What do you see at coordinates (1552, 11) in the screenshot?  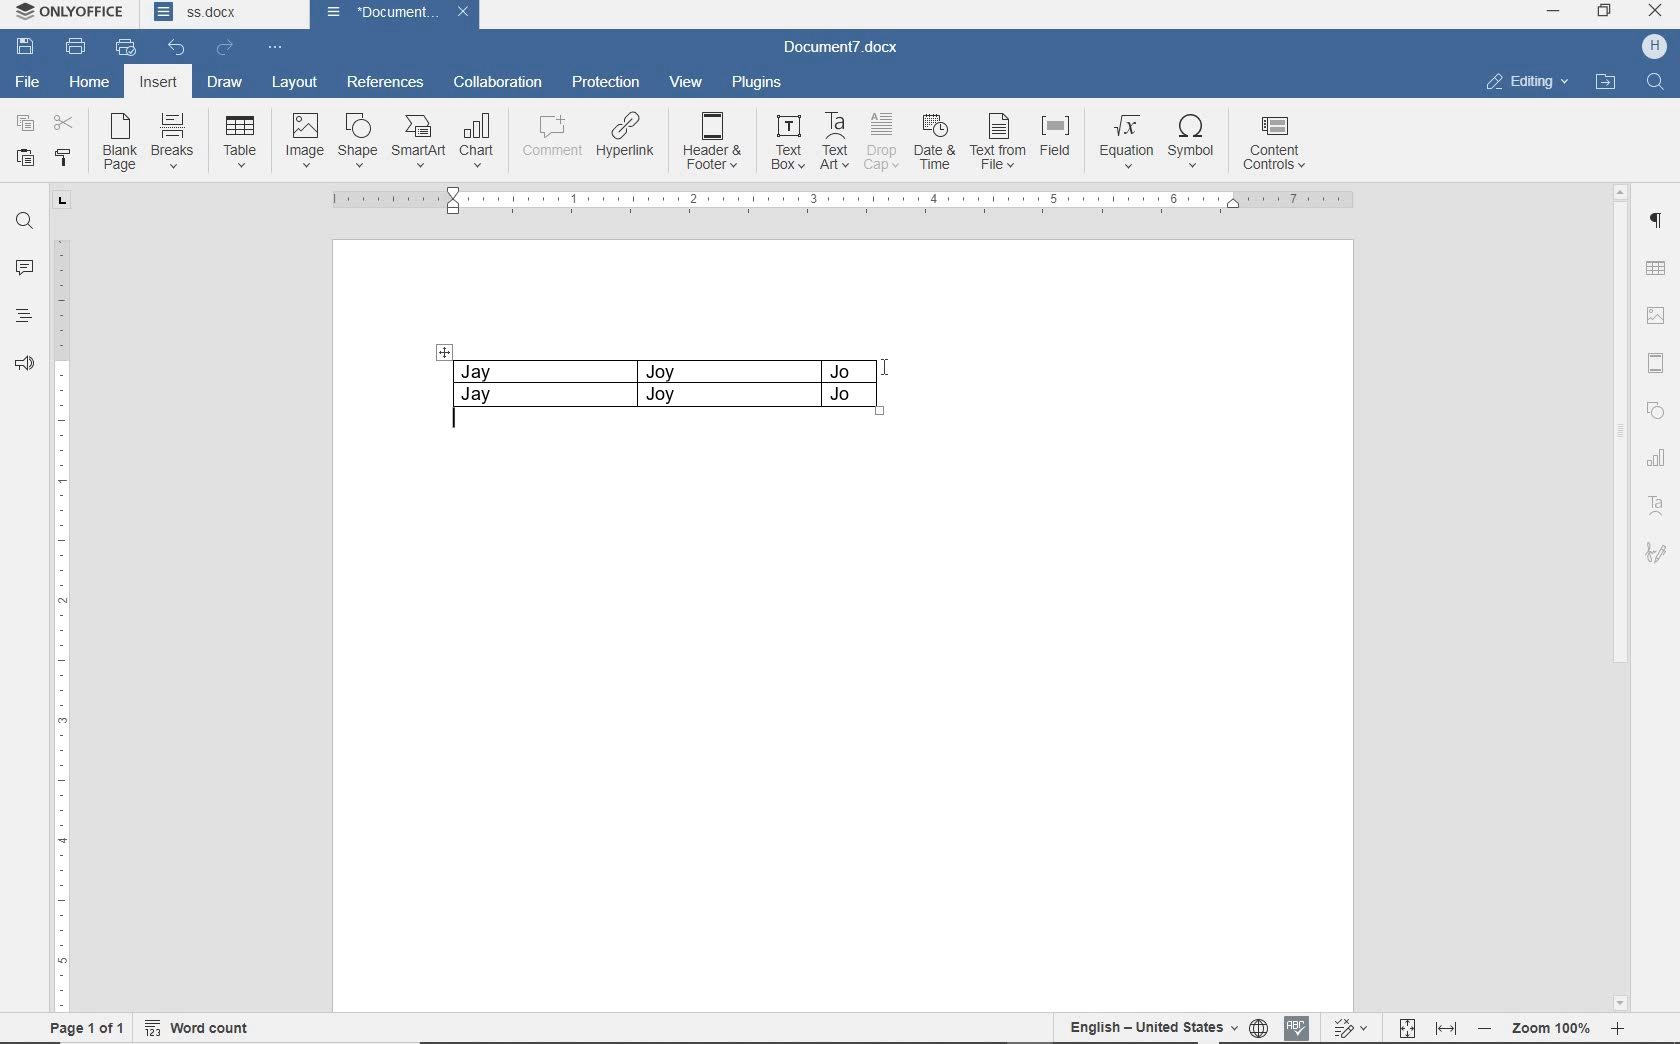 I see `MINIMIZE` at bounding box center [1552, 11].